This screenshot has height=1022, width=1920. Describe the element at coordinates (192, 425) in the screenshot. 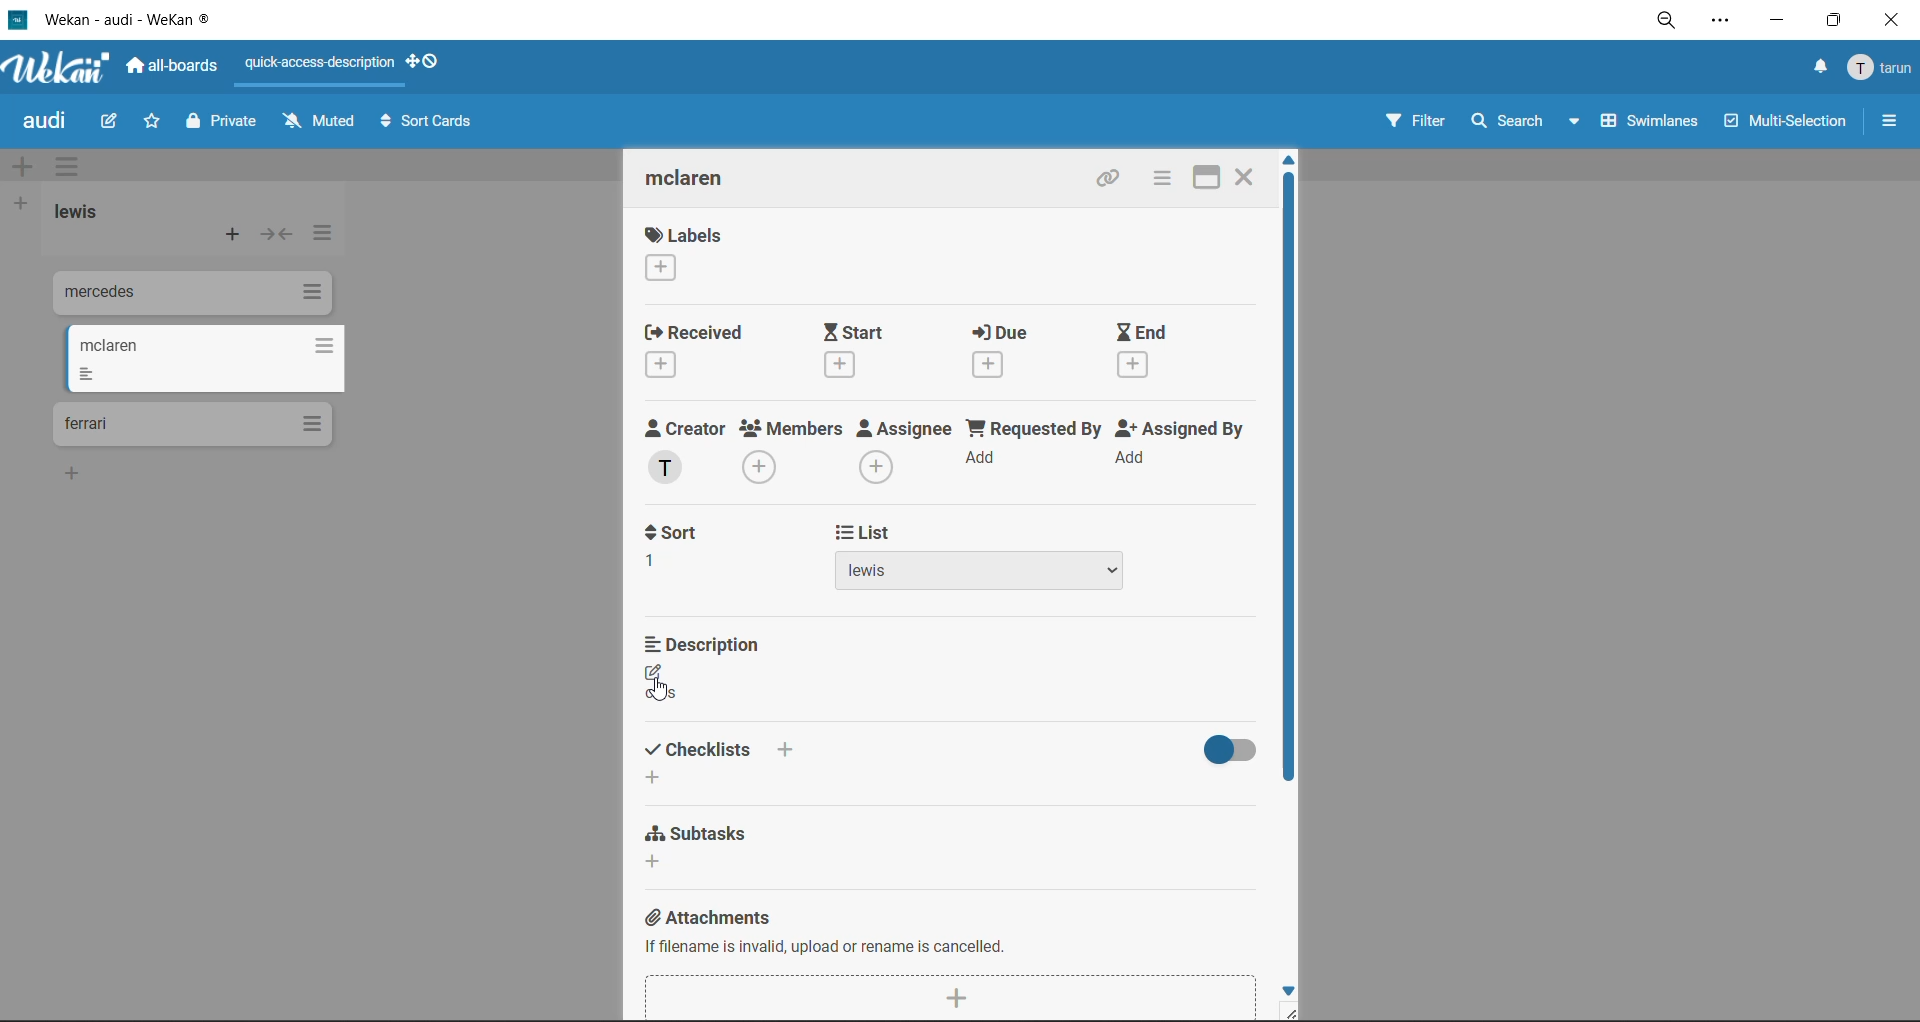

I see `cards` at that location.